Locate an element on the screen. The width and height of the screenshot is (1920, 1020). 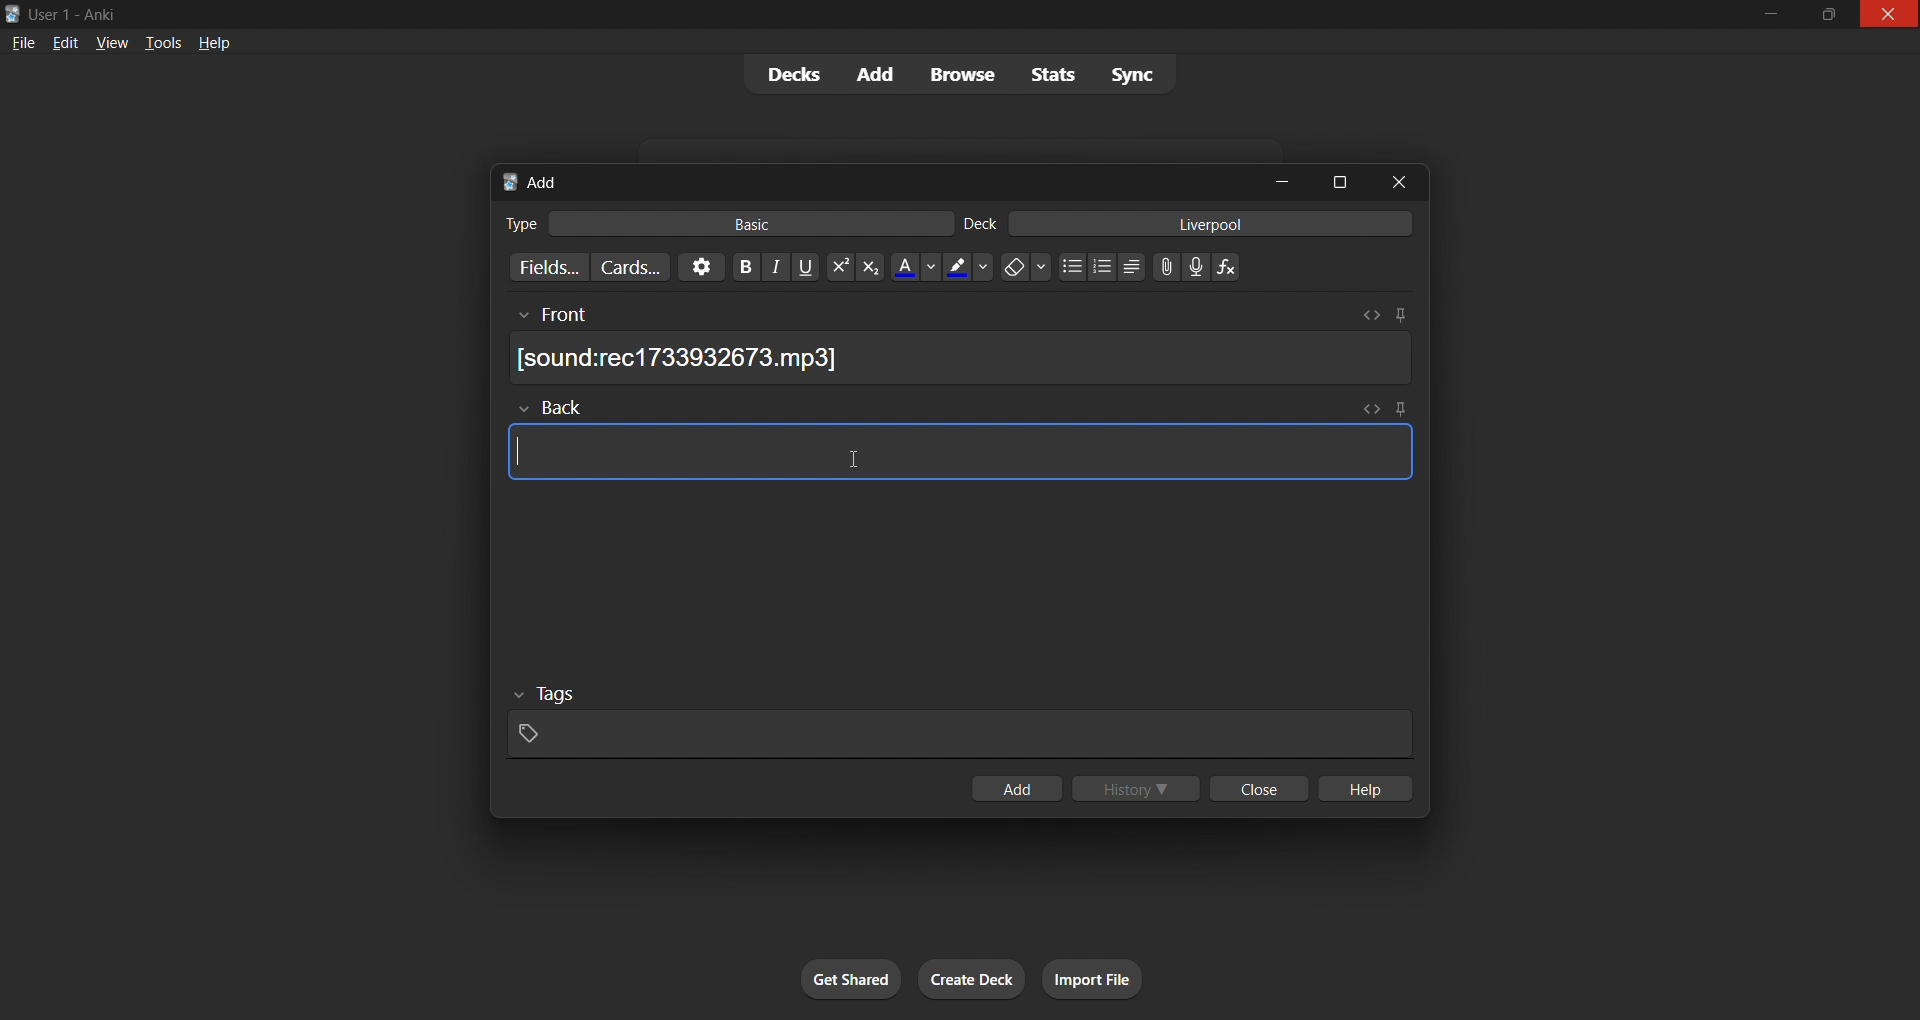
underline is located at coordinates (805, 267).